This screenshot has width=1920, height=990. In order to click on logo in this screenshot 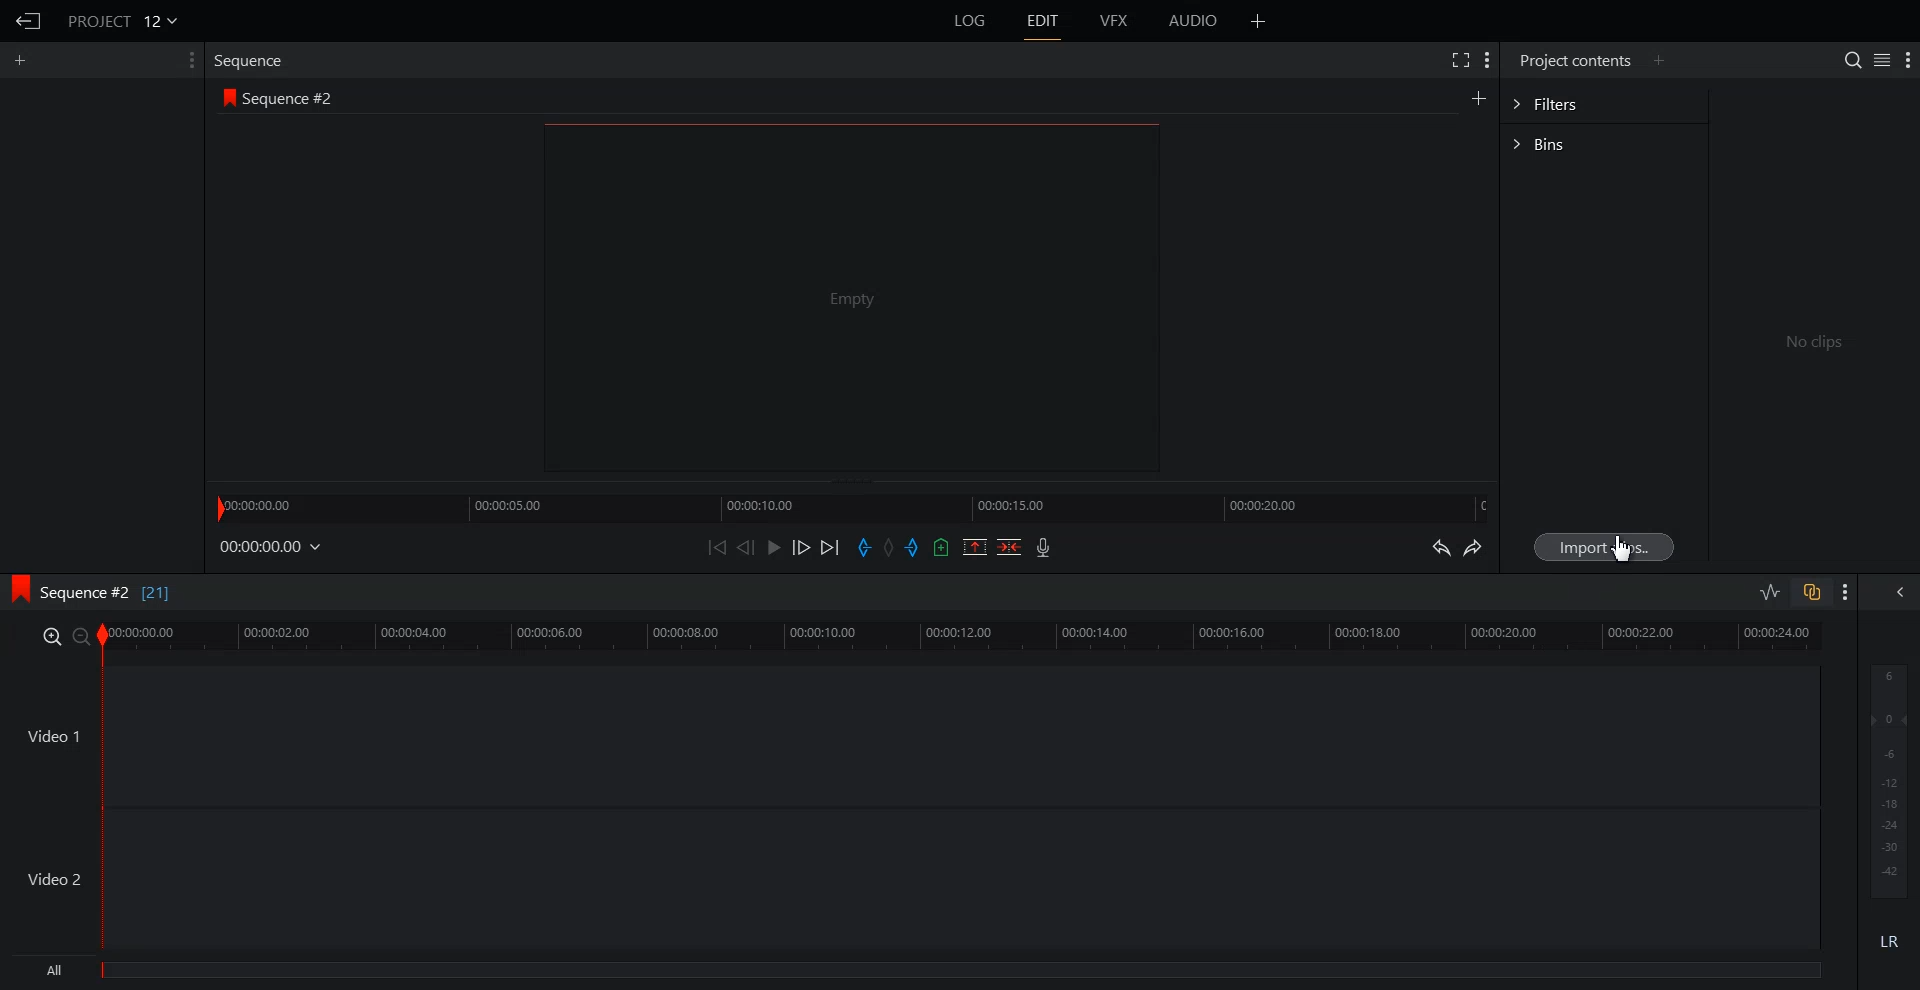, I will do `click(16, 589)`.